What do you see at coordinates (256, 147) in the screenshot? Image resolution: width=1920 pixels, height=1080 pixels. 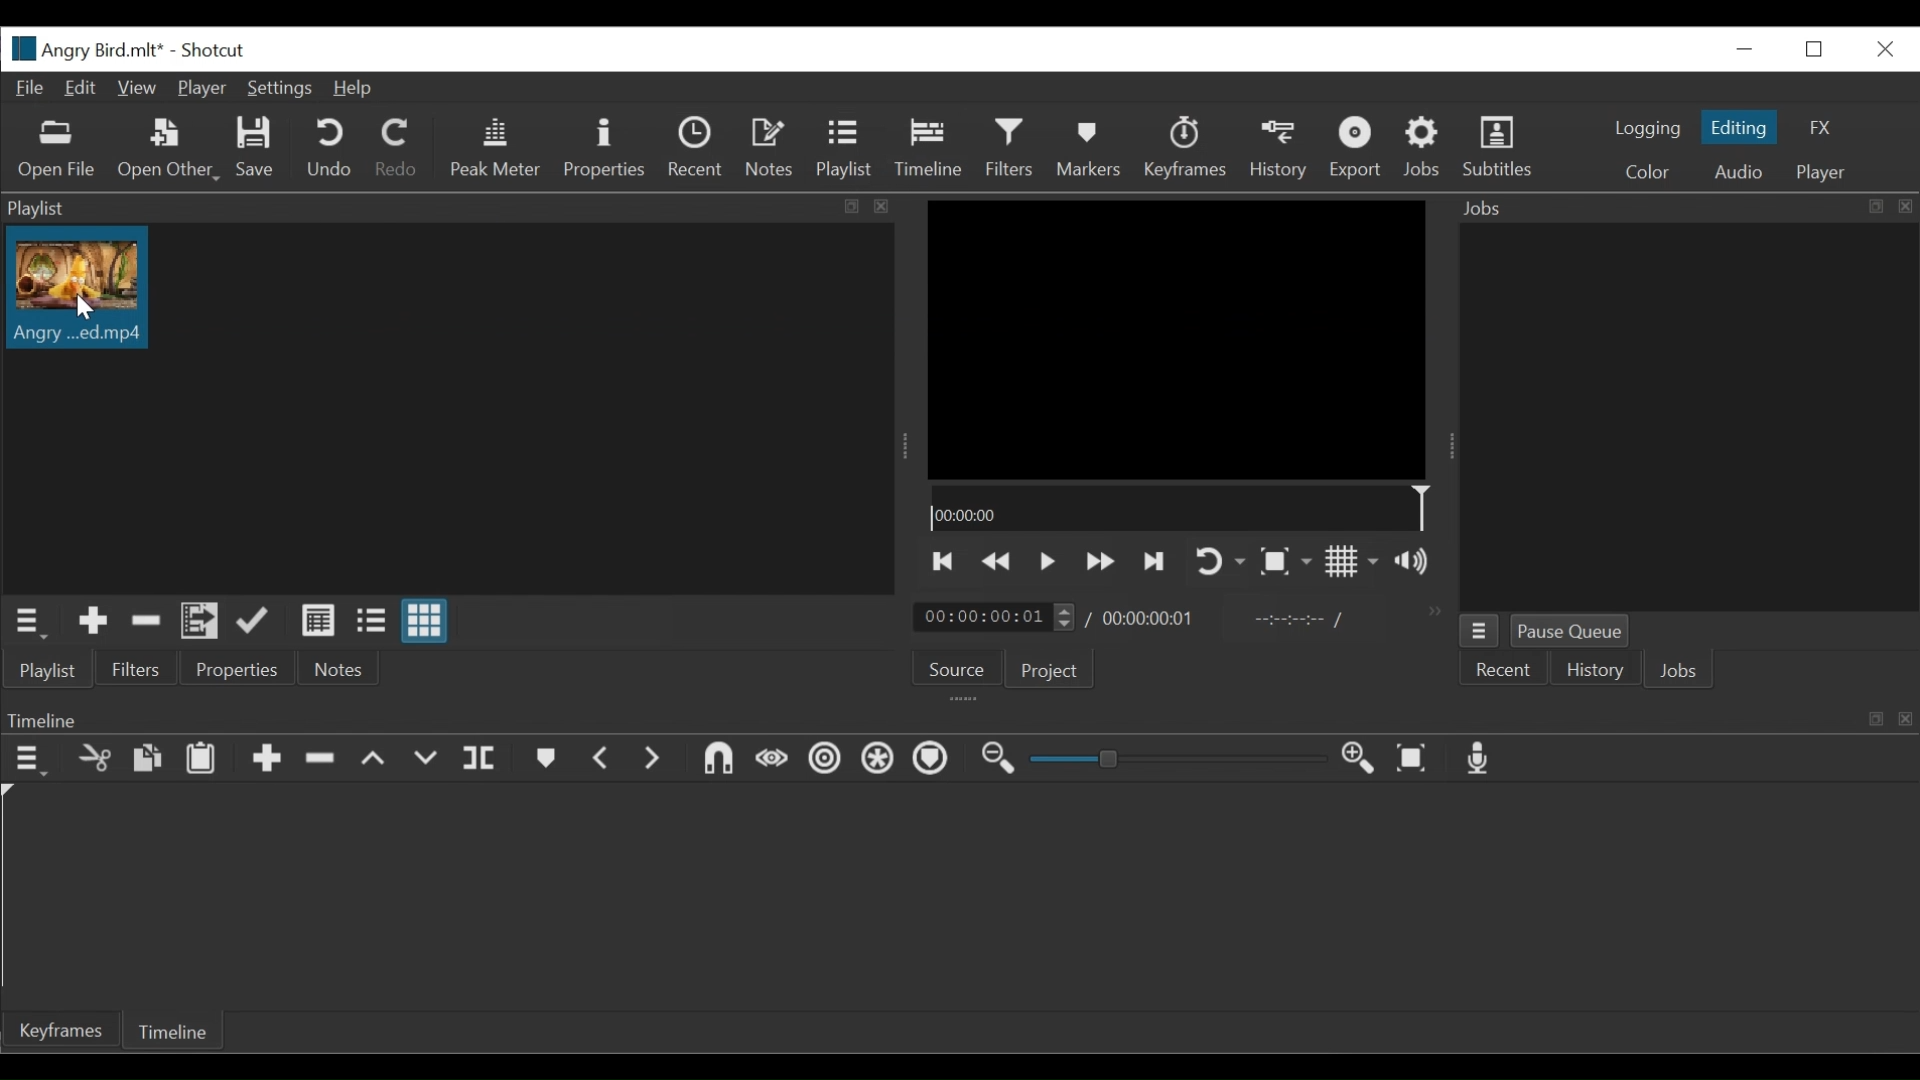 I see `Save` at bounding box center [256, 147].